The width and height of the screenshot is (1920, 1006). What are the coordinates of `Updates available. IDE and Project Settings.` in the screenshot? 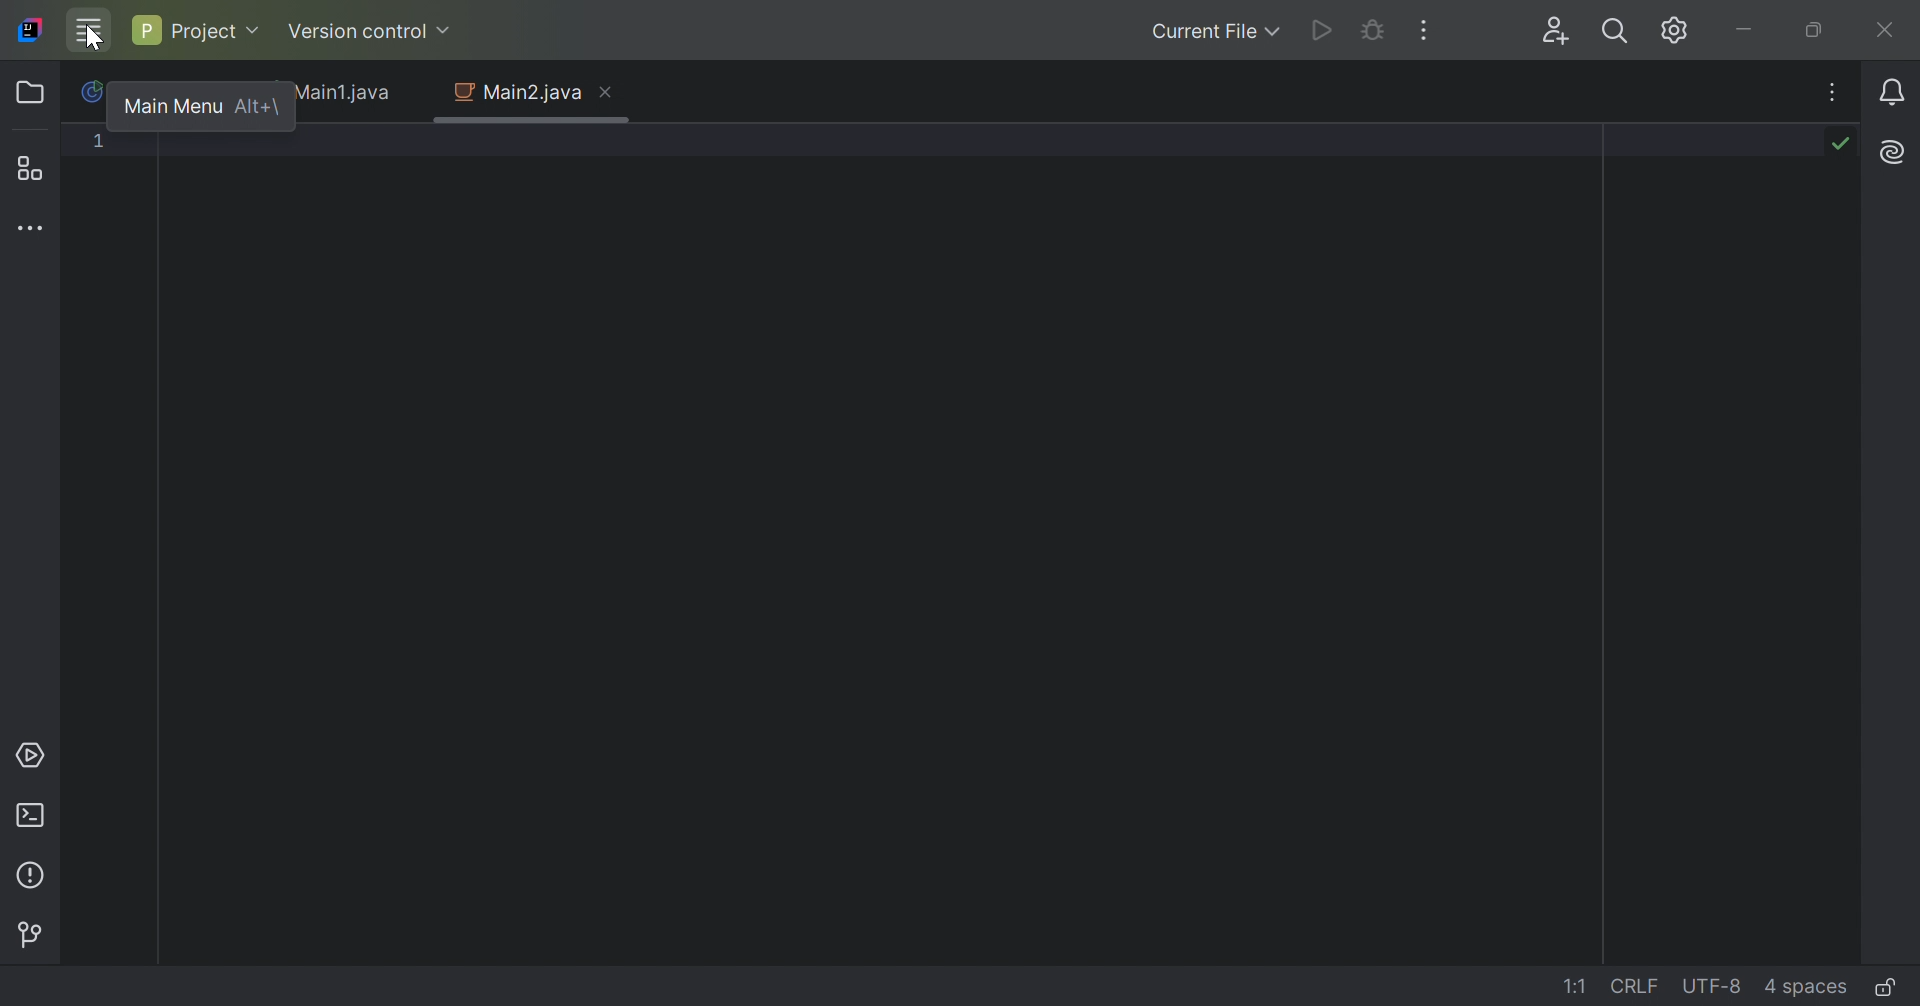 It's located at (1647, 30).